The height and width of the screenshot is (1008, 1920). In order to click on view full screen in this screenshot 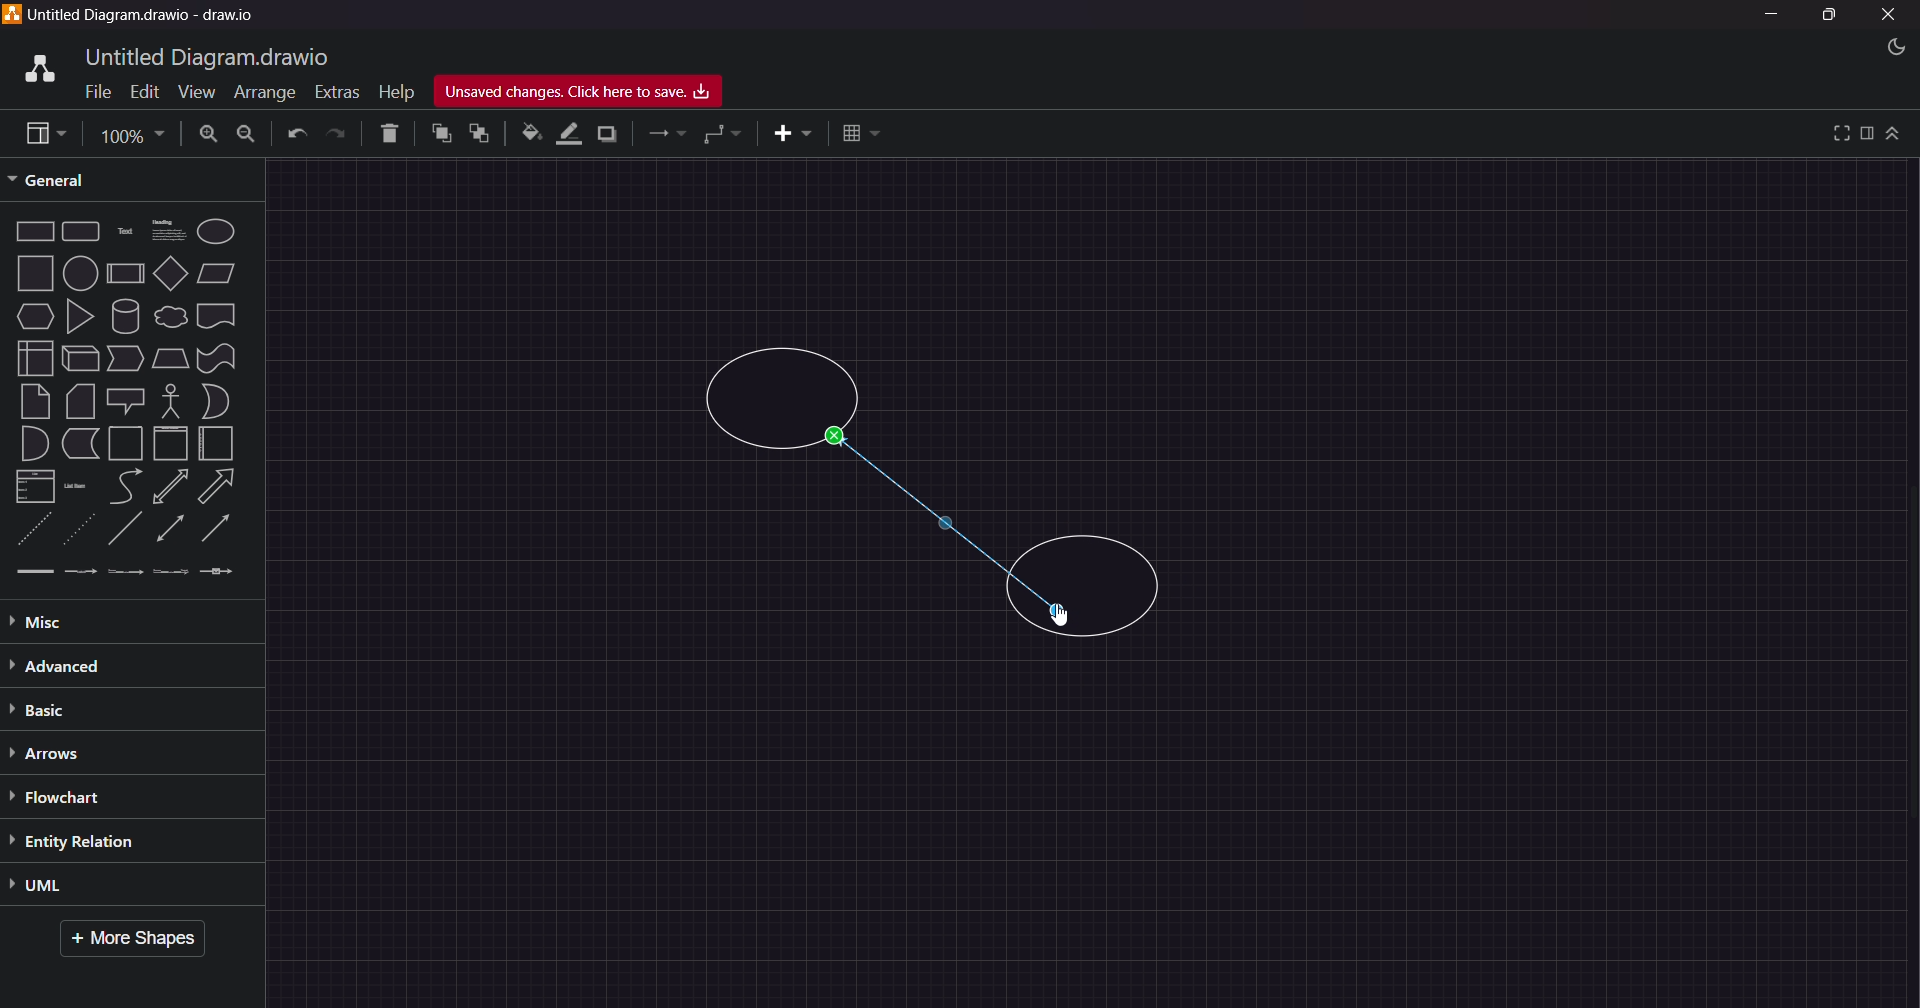, I will do `click(1837, 132)`.